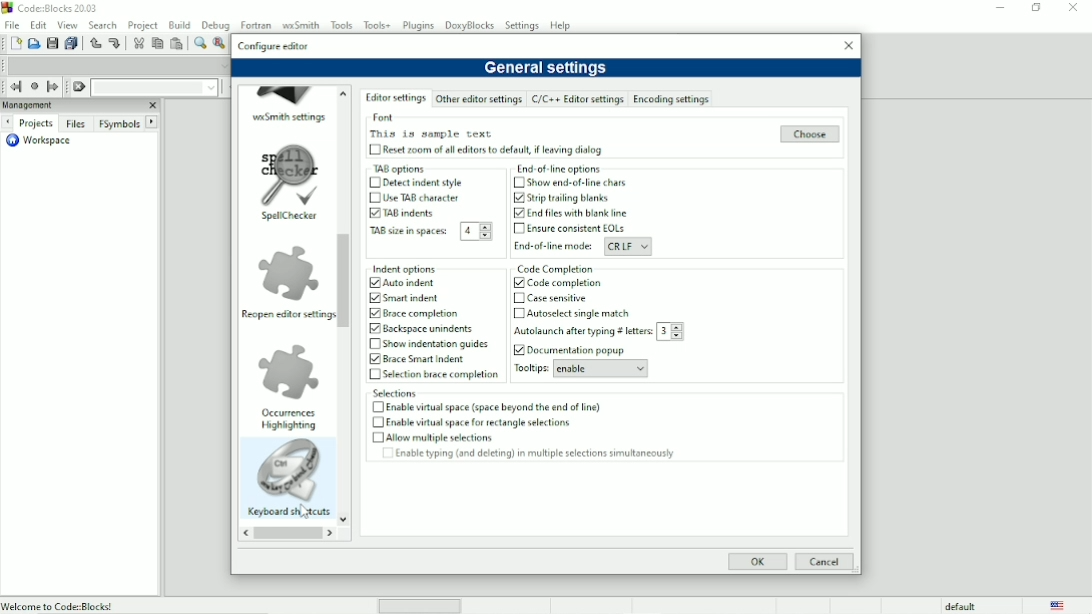  Describe the element at coordinates (333, 534) in the screenshot. I see `Forward` at that location.